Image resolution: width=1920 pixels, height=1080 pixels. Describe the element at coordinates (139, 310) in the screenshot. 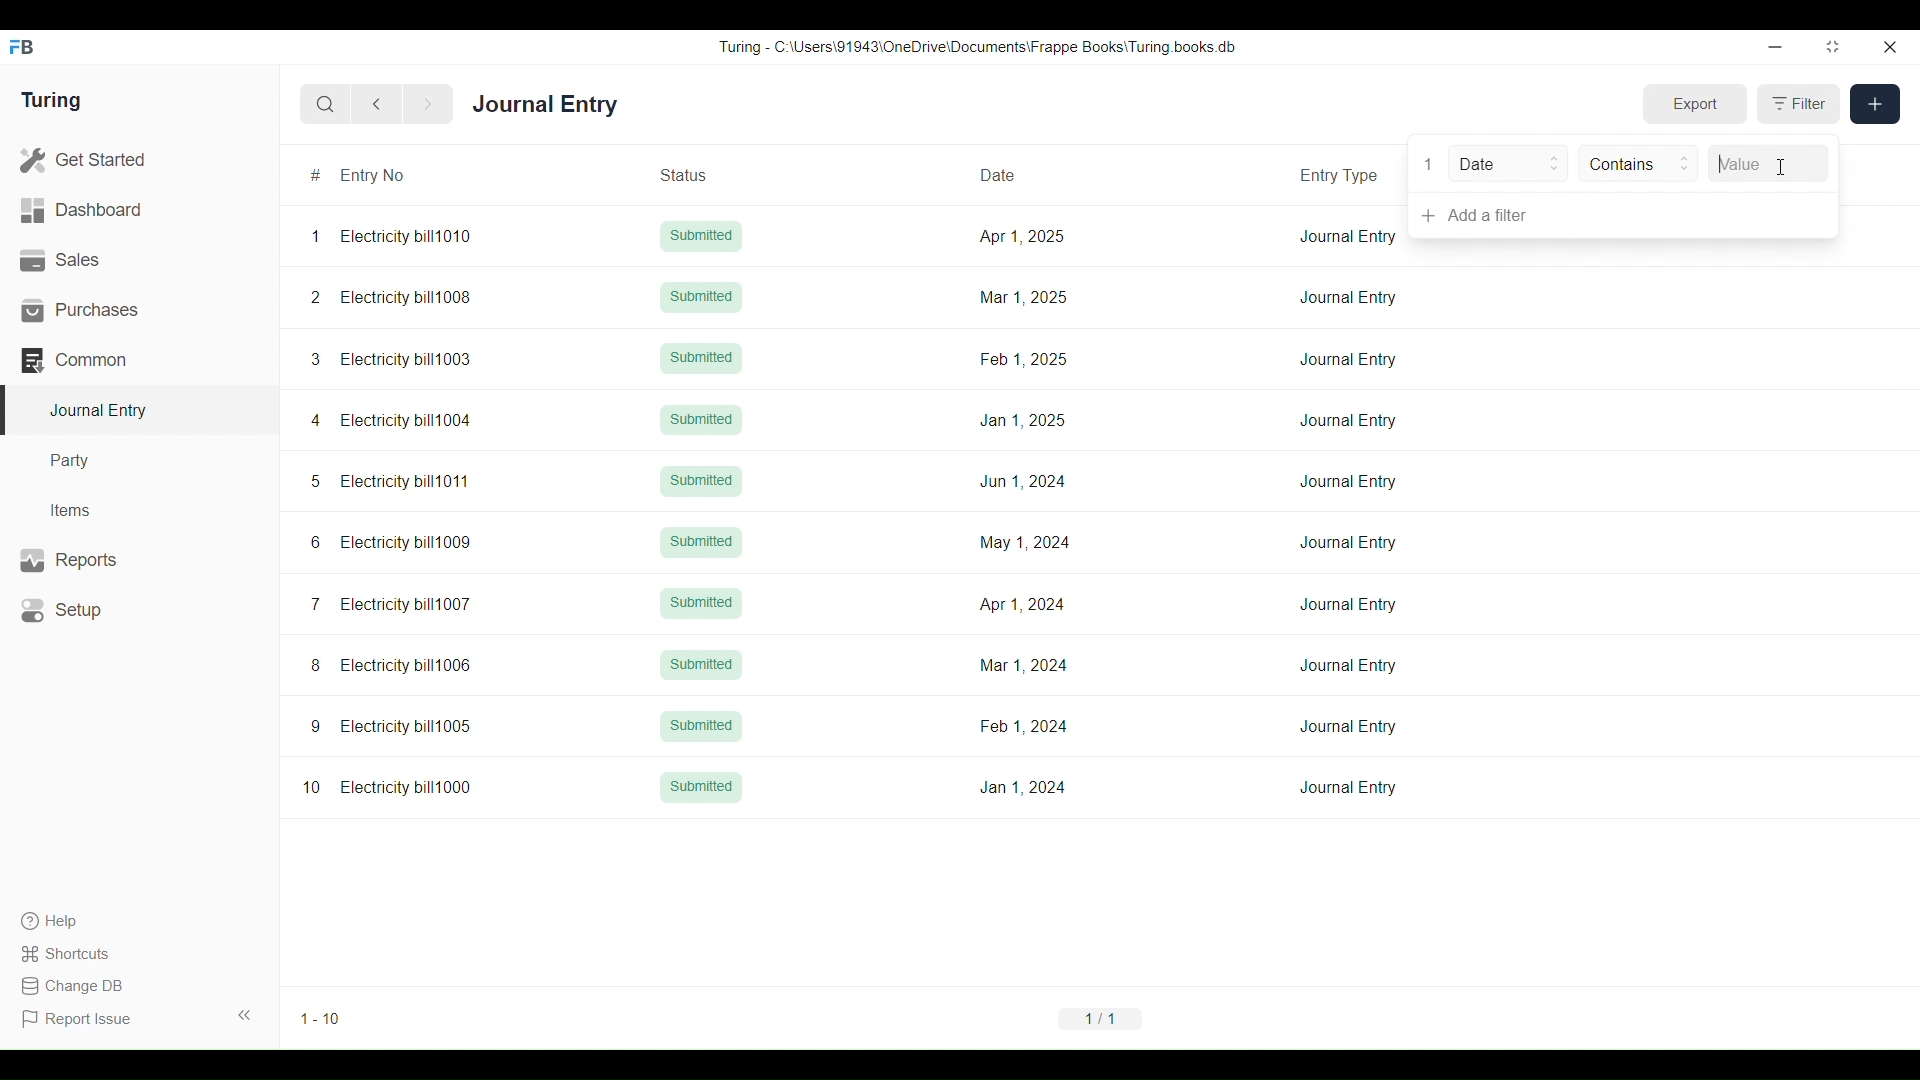

I see `Purchases` at that location.